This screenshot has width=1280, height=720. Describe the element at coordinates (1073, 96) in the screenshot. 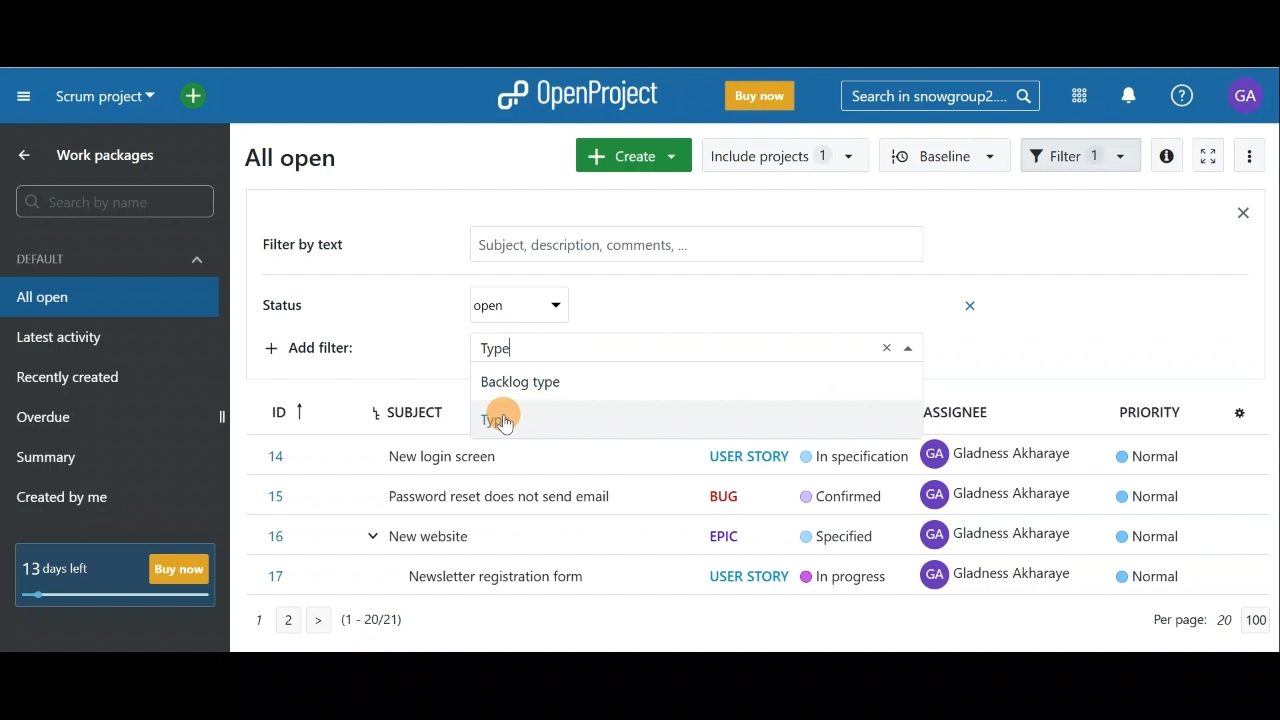

I see `Modules` at that location.